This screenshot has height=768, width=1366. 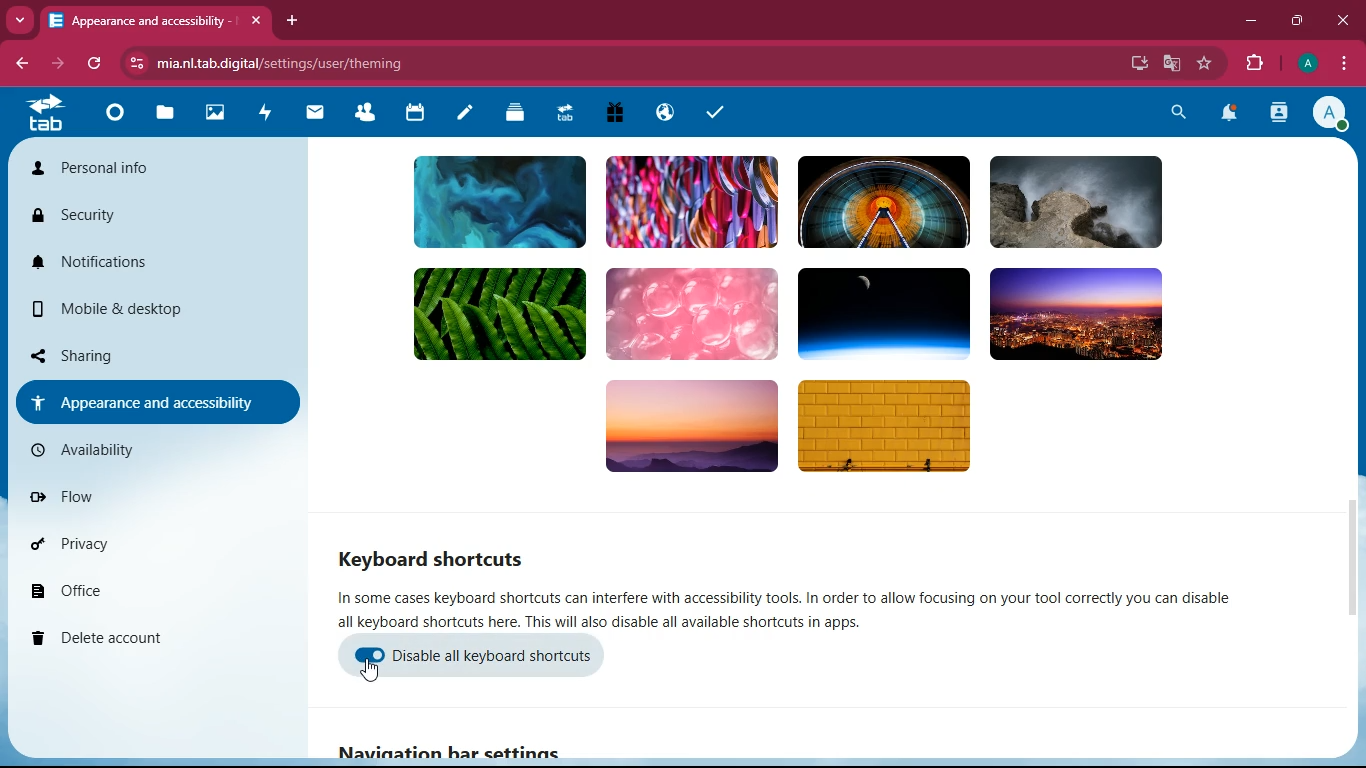 What do you see at coordinates (370, 674) in the screenshot?
I see `cursor` at bounding box center [370, 674].